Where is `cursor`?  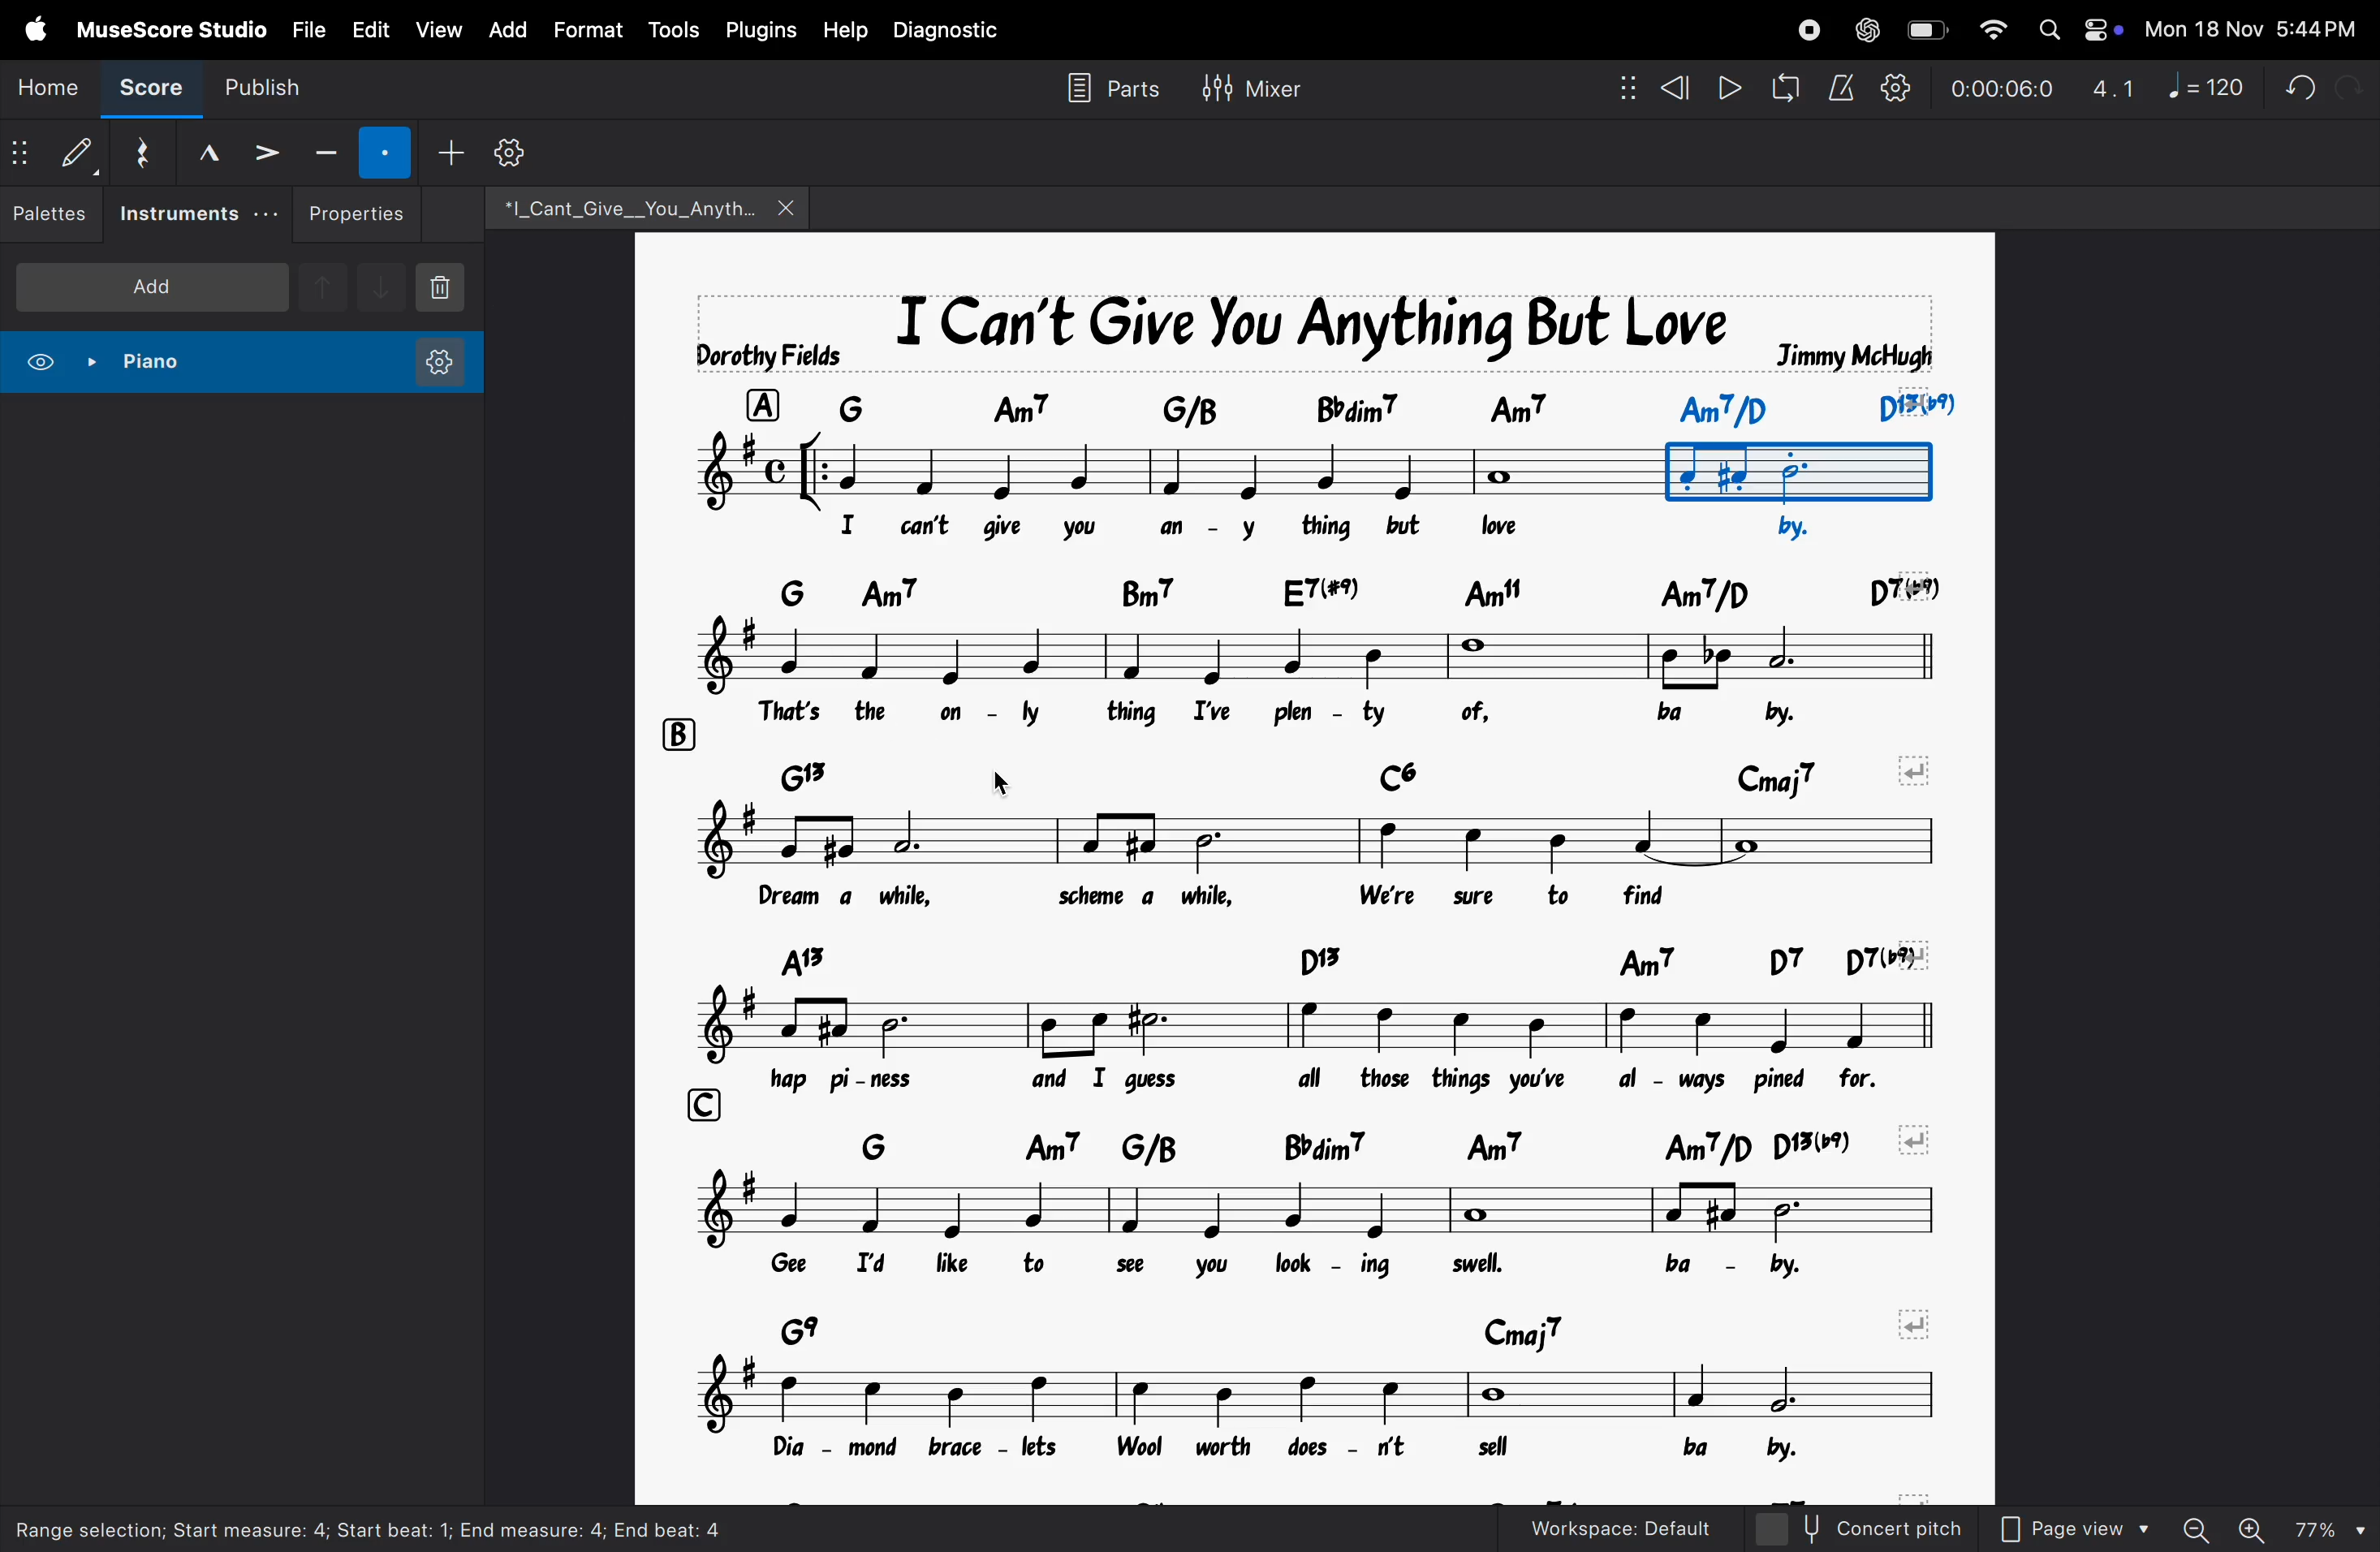 cursor is located at coordinates (1002, 786).